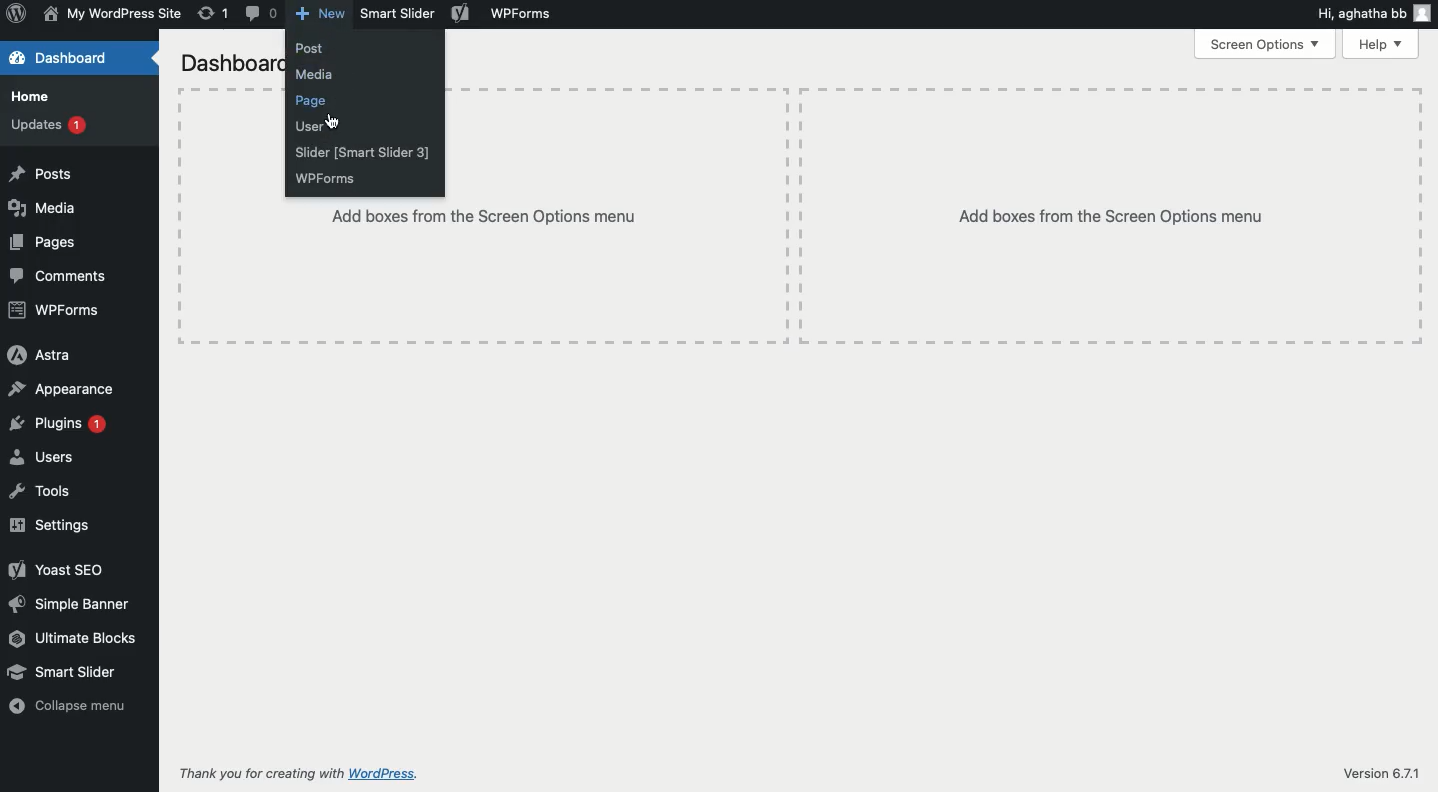 This screenshot has height=792, width=1438. I want to click on Hi user, so click(1373, 15).